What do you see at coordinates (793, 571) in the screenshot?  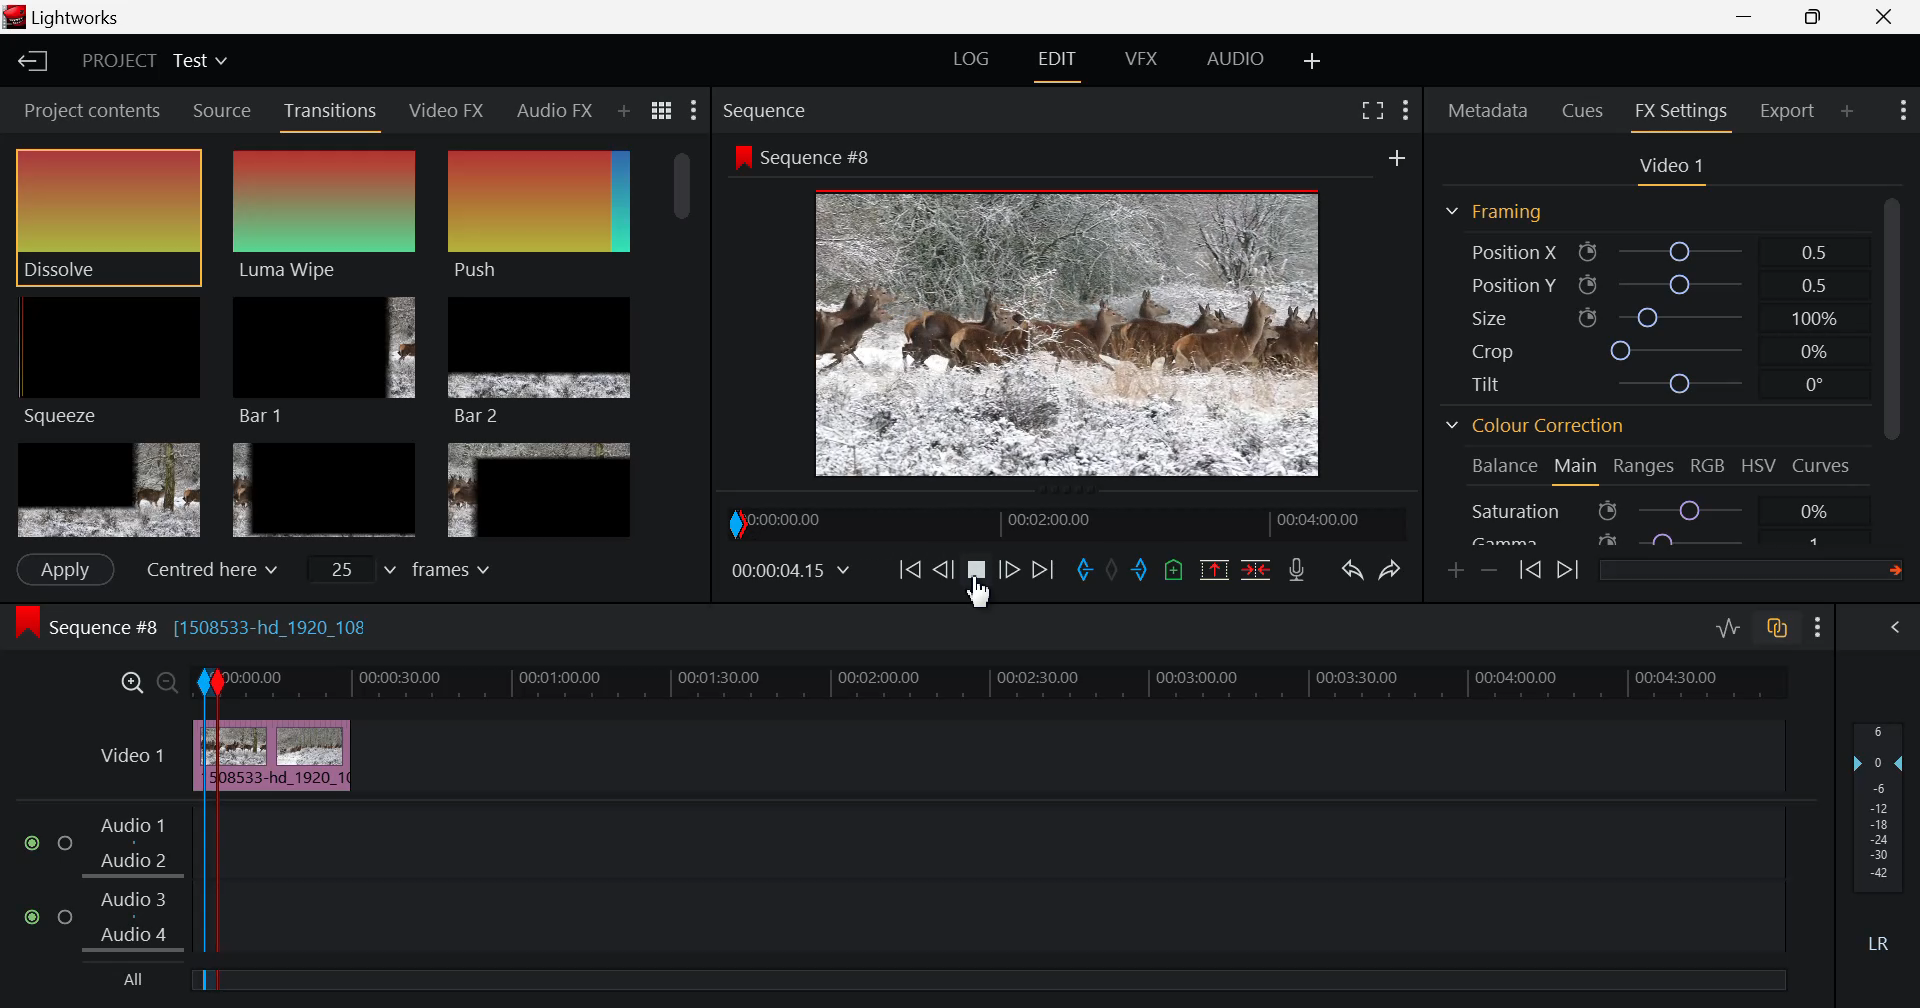 I see `Video Frame Time` at bounding box center [793, 571].